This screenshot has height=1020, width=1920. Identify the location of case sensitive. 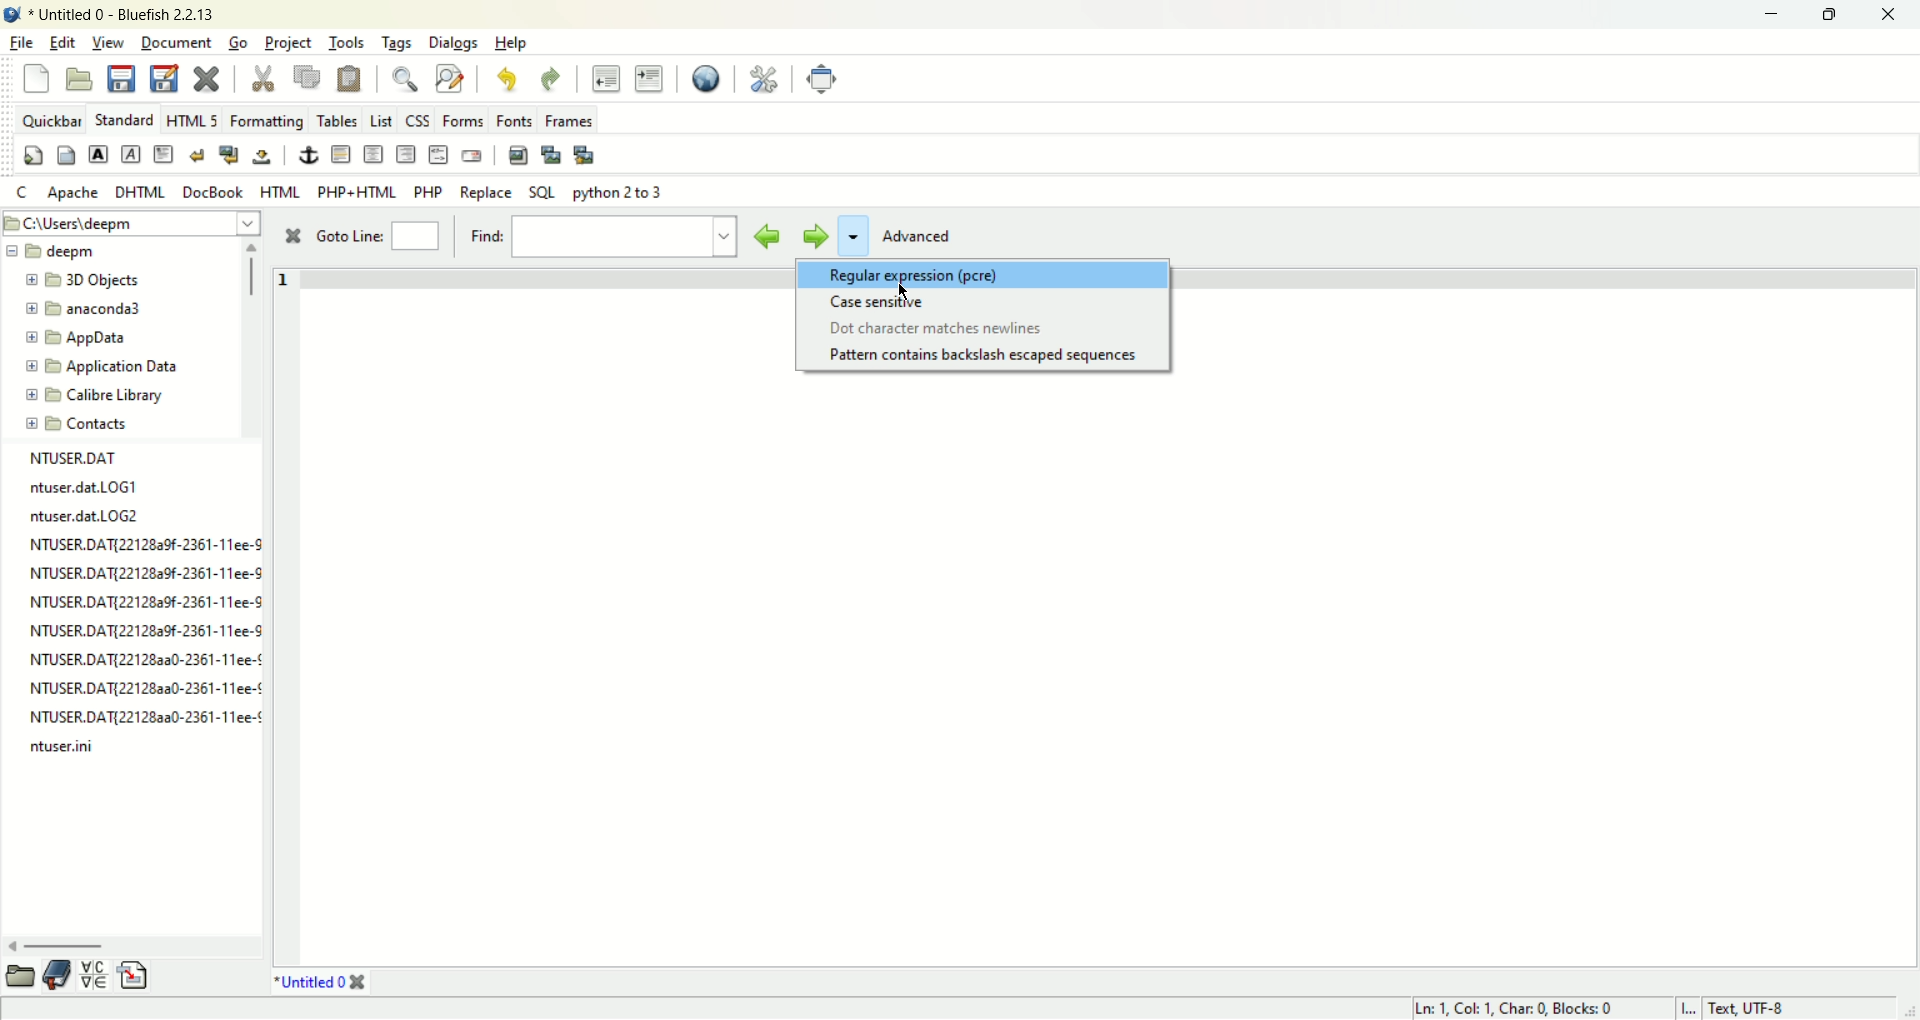
(879, 302).